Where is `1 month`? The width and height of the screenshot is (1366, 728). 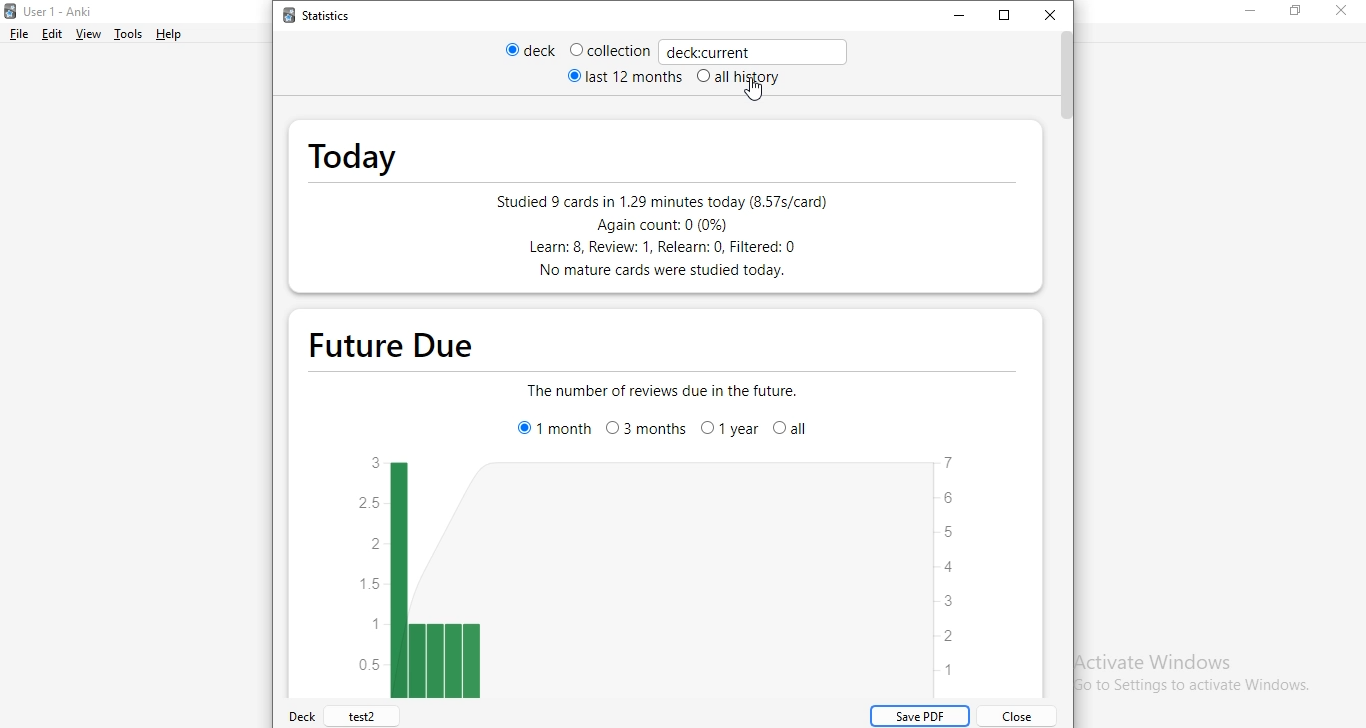 1 month is located at coordinates (552, 428).